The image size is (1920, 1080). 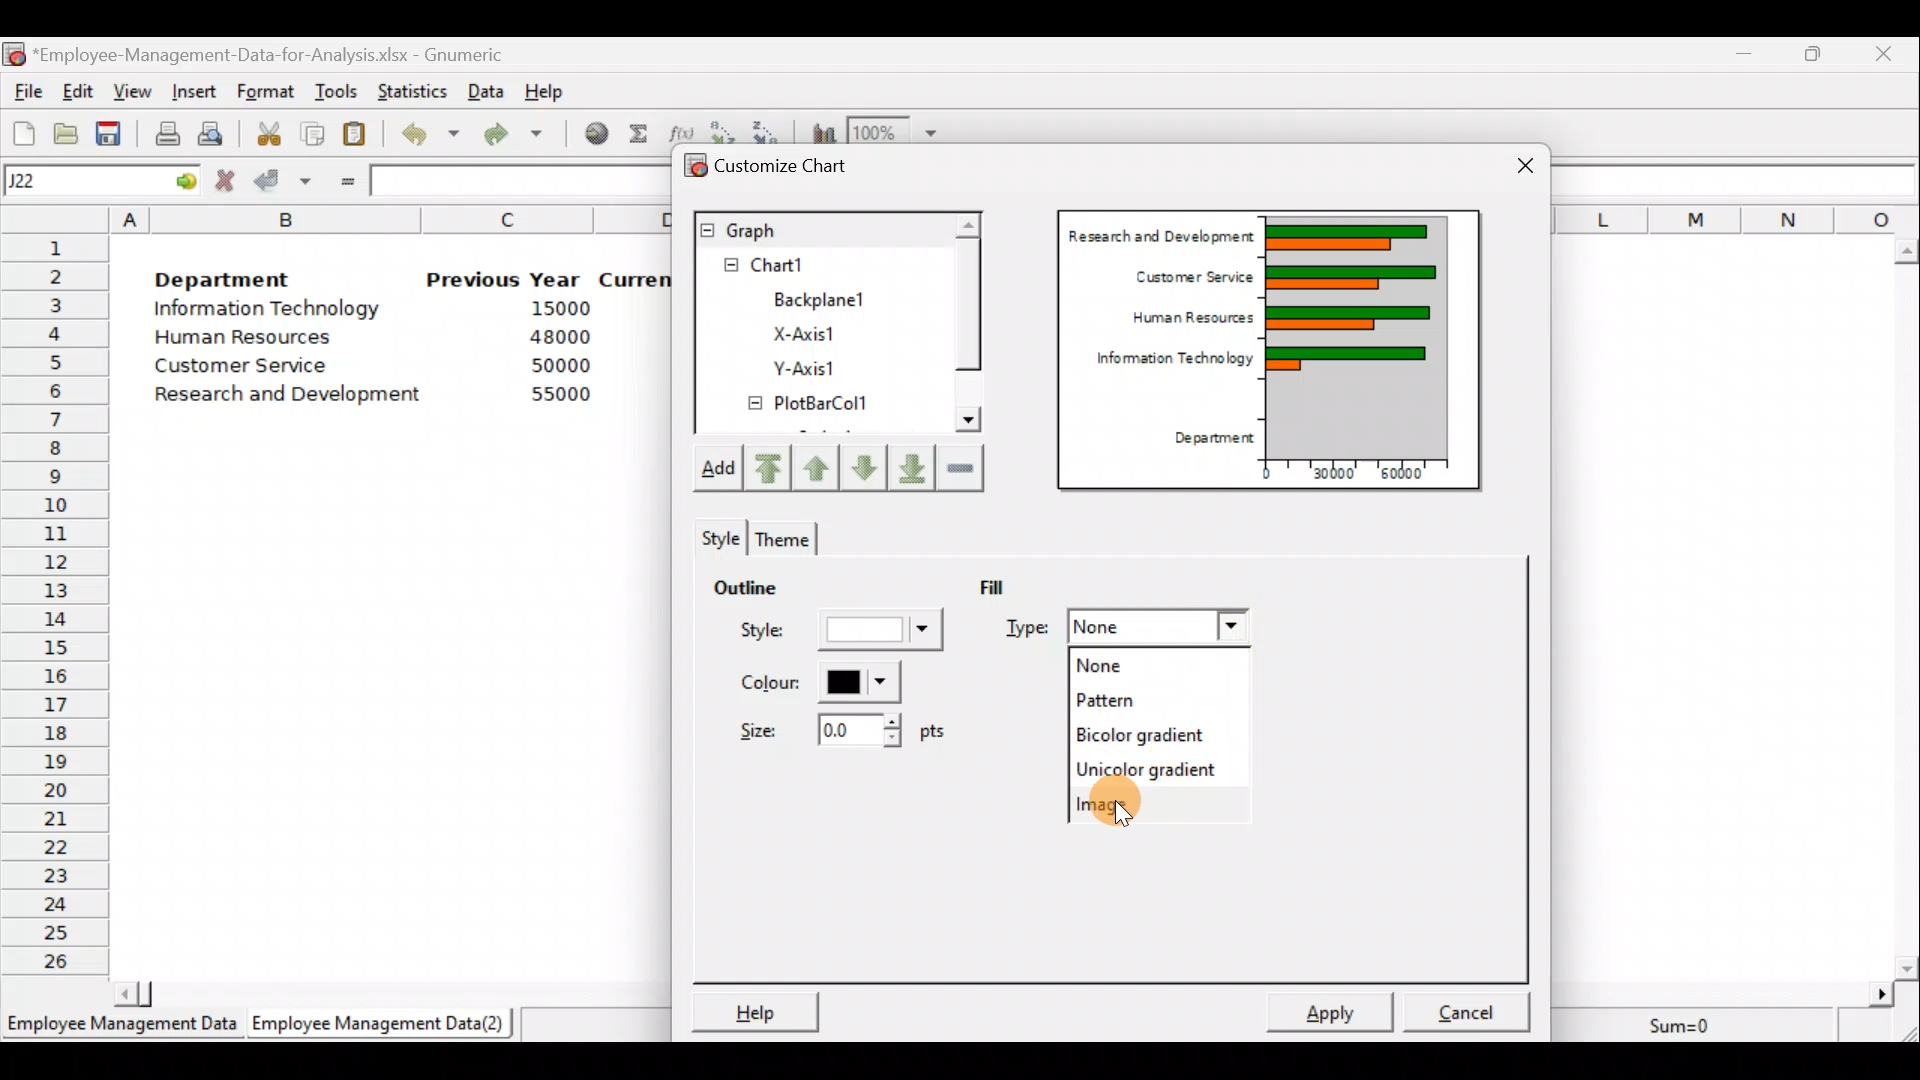 What do you see at coordinates (164, 130) in the screenshot?
I see `Print current file` at bounding box center [164, 130].